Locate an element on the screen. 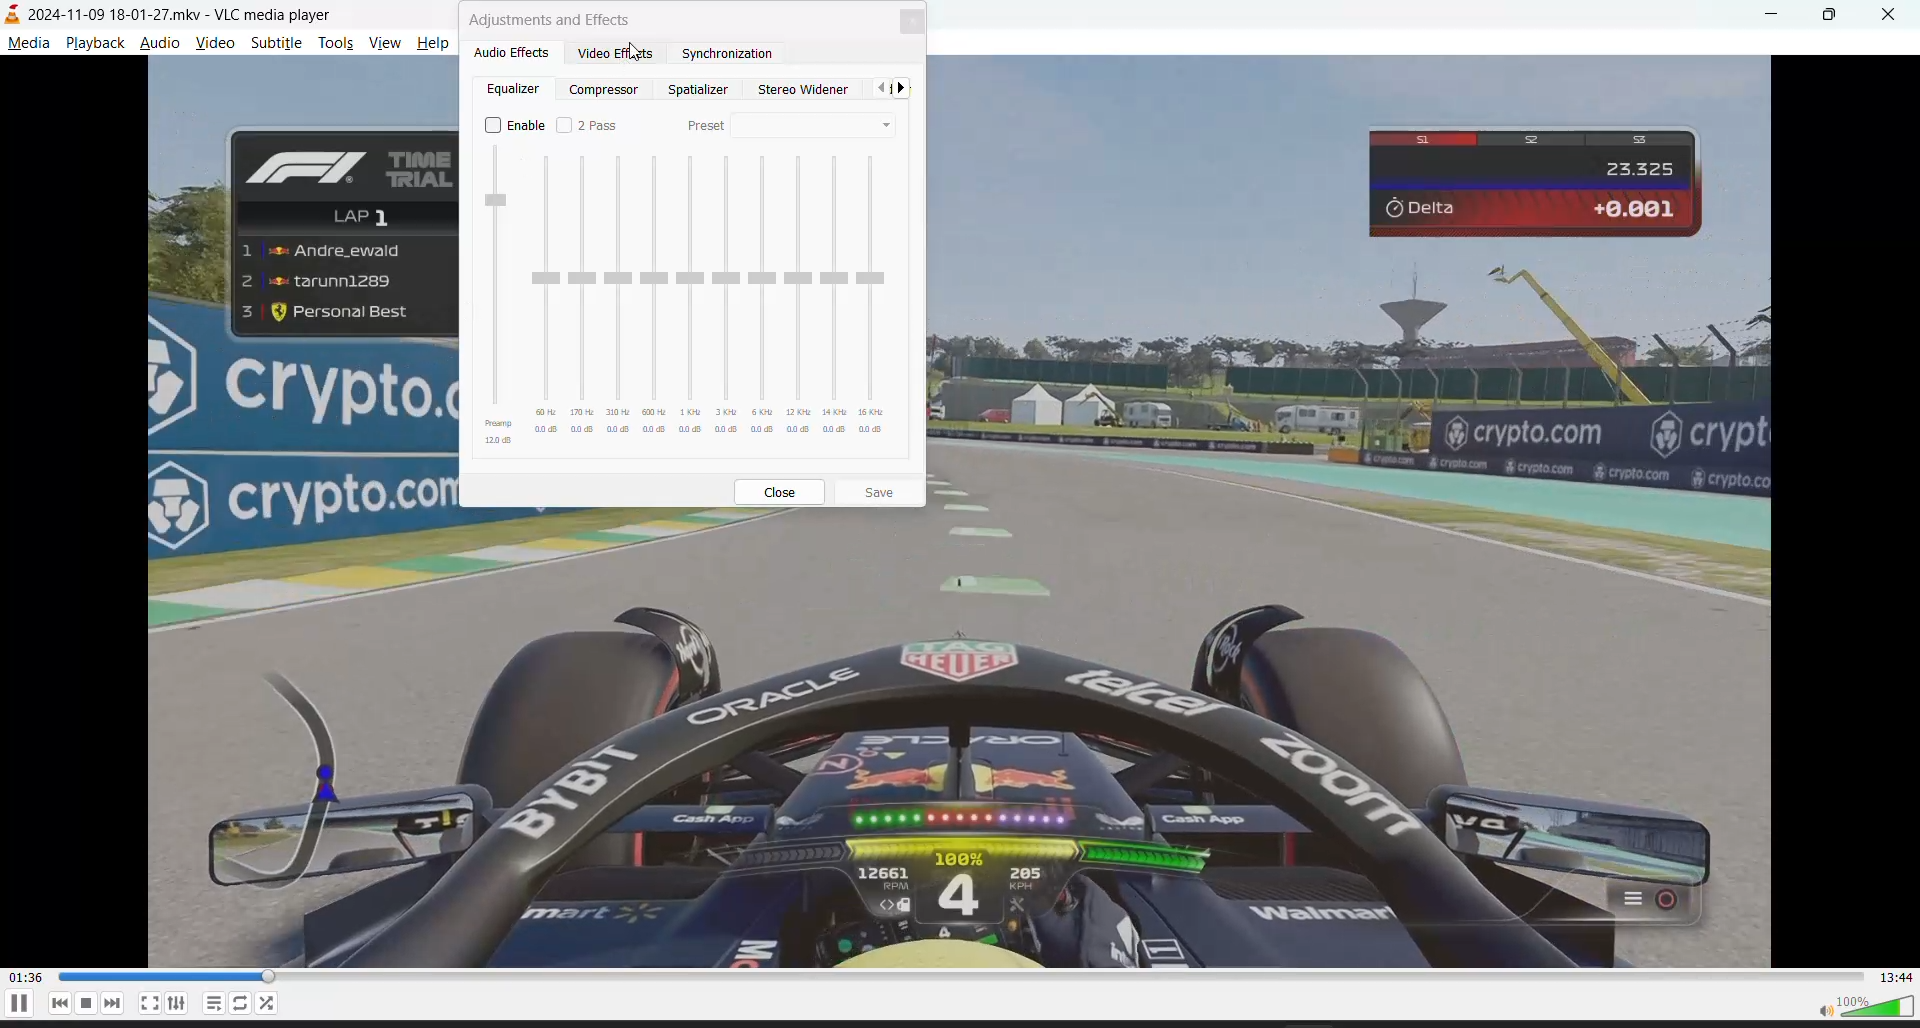 The width and height of the screenshot is (1920, 1028). stop is located at coordinates (87, 1005).